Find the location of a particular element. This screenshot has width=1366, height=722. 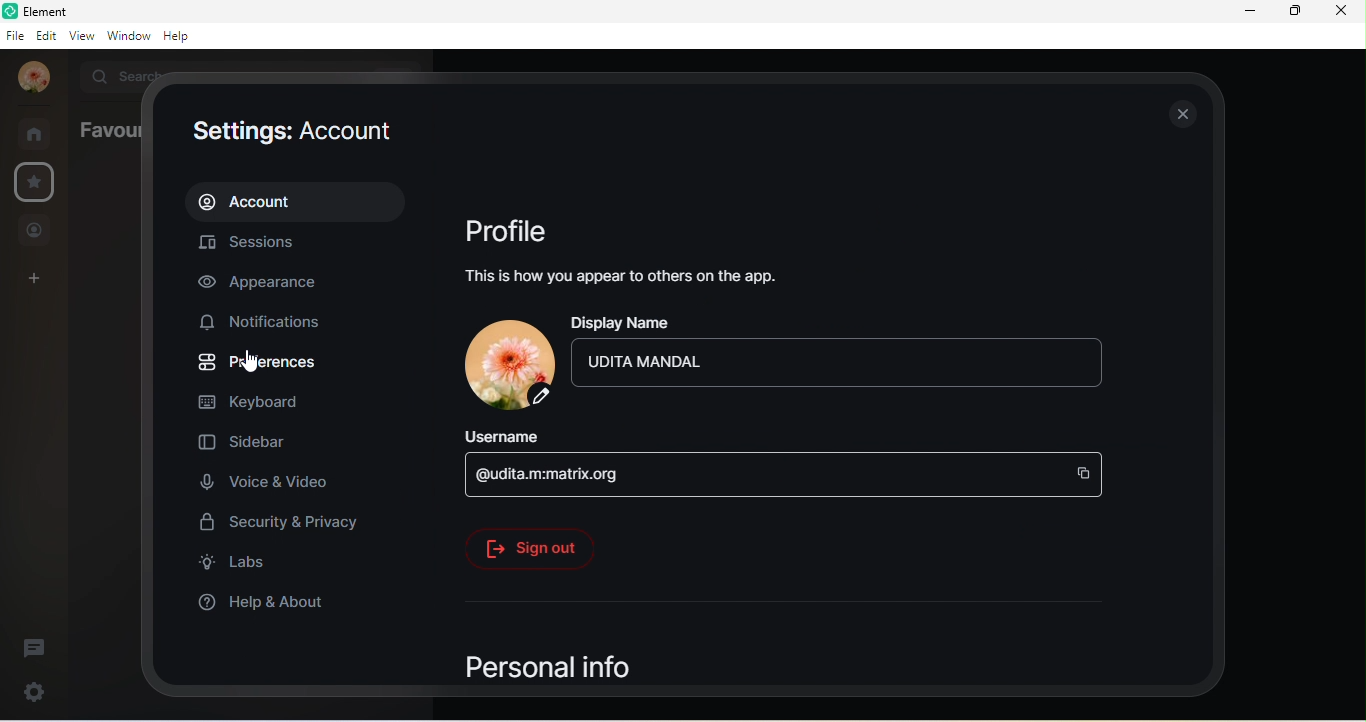

avatar image is located at coordinates (506, 364).